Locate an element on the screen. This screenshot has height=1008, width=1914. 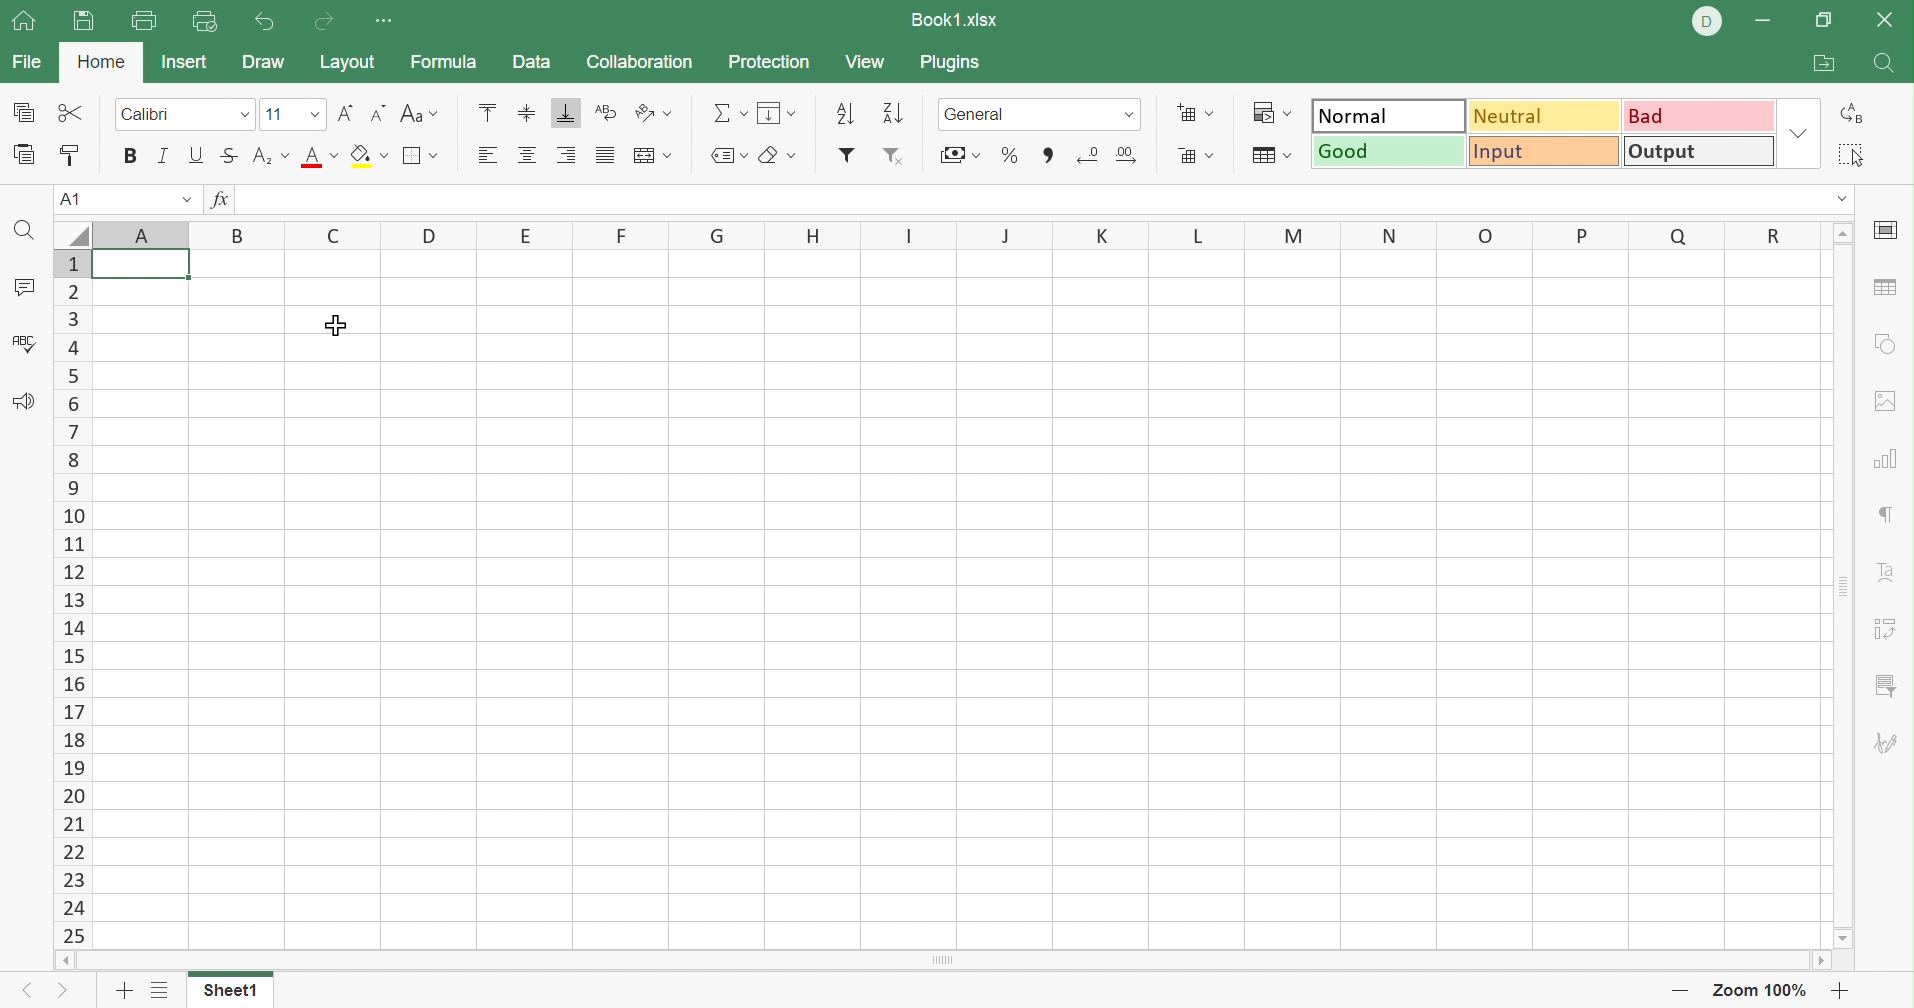
Normal is located at coordinates (1389, 118).